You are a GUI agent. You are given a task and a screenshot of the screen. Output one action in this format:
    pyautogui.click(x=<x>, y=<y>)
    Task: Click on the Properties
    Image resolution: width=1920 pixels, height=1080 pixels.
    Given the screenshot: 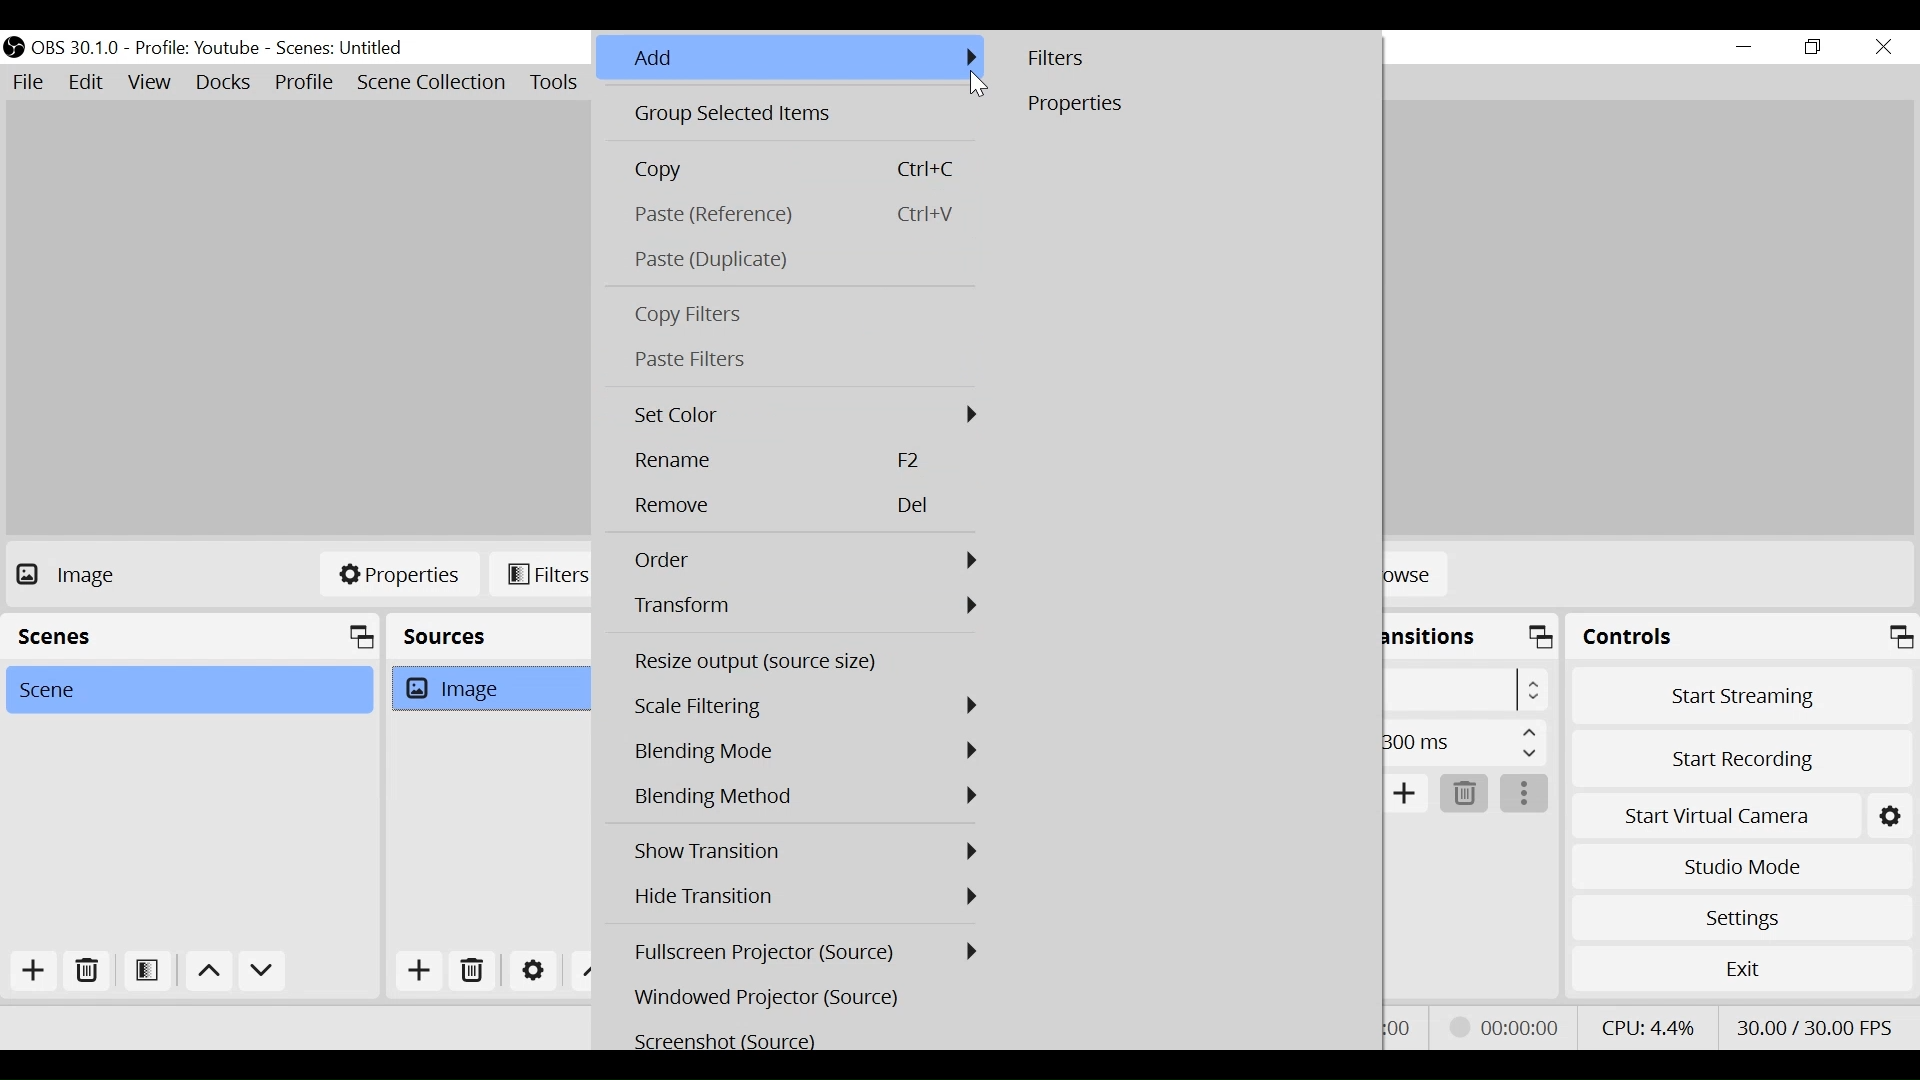 What is the action you would take?
    pyautogui.click(x=1189, y=103)
    